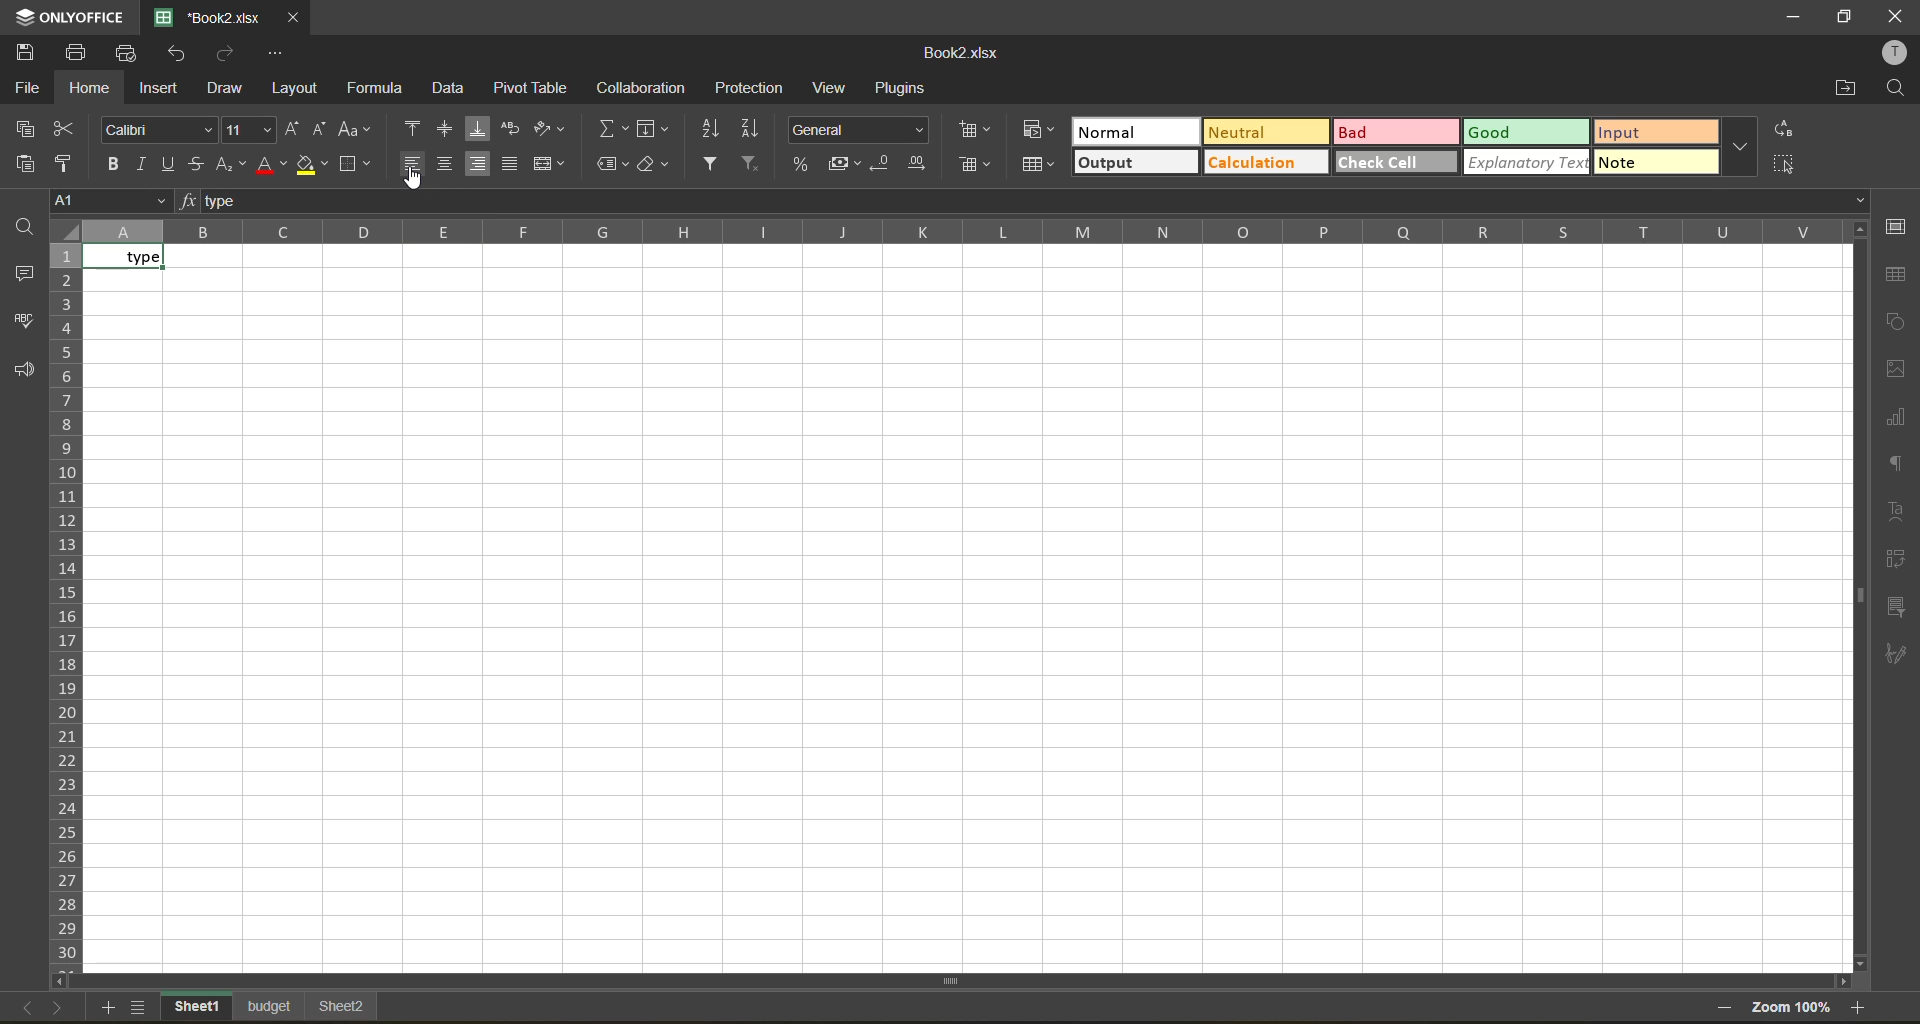 The width and height of the screenshot is (1920, 1024). I want to click on cell address, so click(114, 199).